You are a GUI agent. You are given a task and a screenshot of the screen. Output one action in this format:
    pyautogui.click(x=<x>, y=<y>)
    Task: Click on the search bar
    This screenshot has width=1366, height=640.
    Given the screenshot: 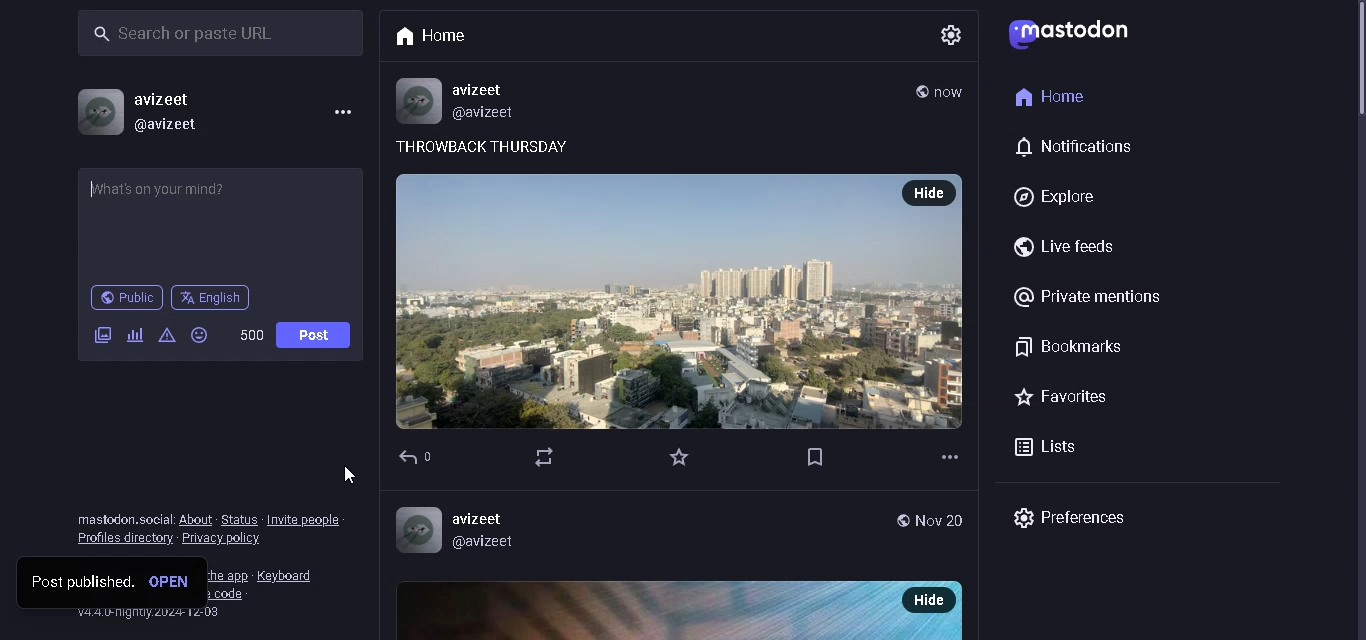 What is the action you would take?
    pyautogui.click(x=212, y=35)
    